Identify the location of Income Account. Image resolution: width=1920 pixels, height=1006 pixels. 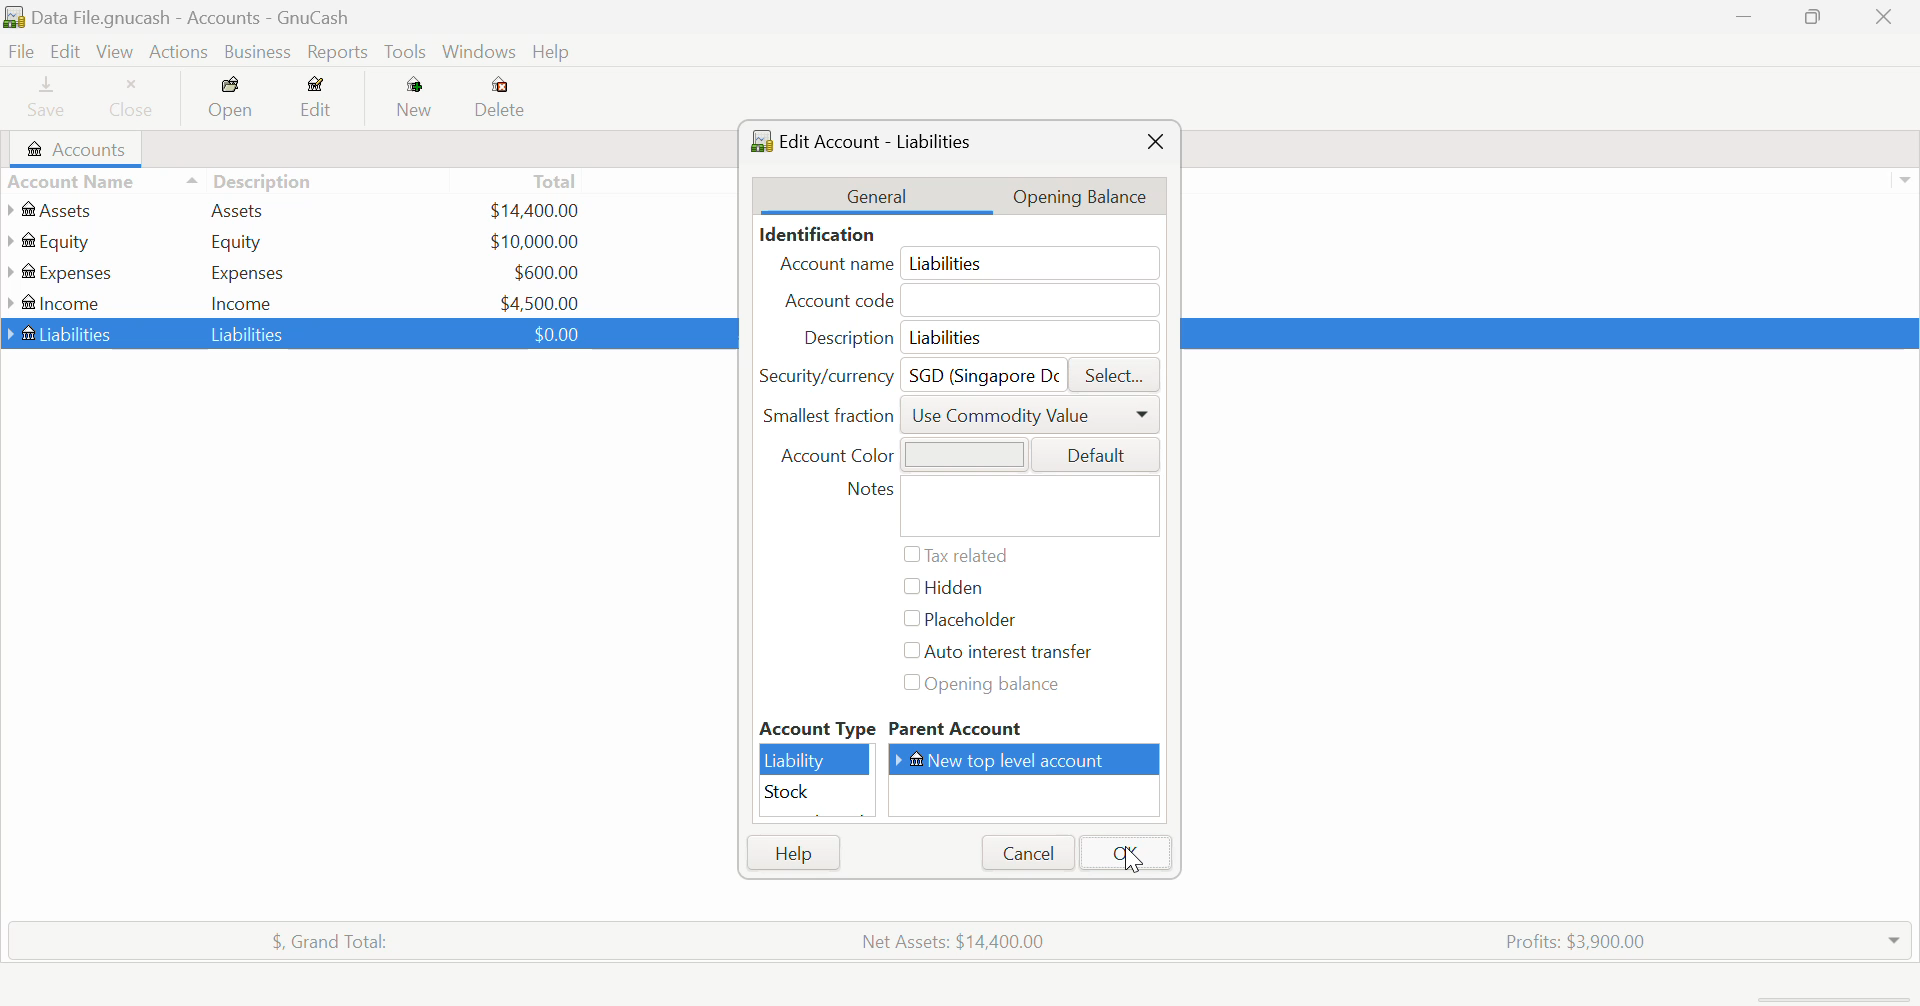
(60, 303).